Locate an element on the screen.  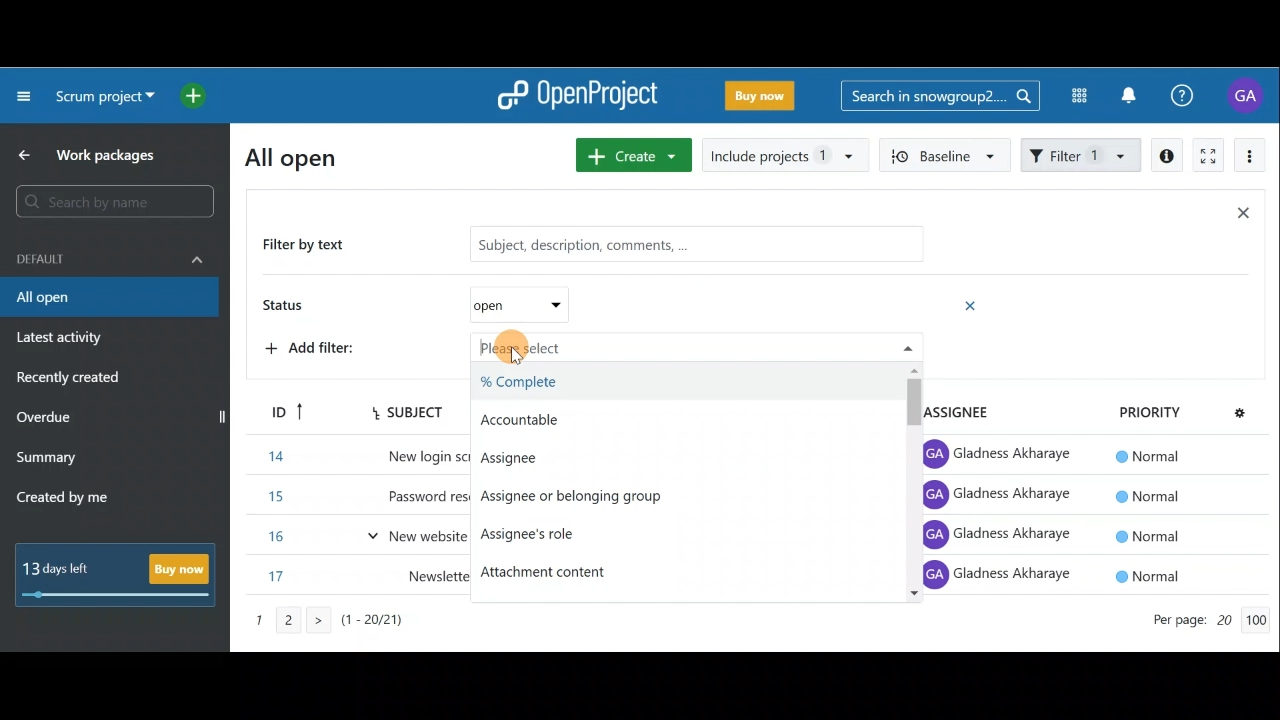
Project name is located at coordinates (102, 101).